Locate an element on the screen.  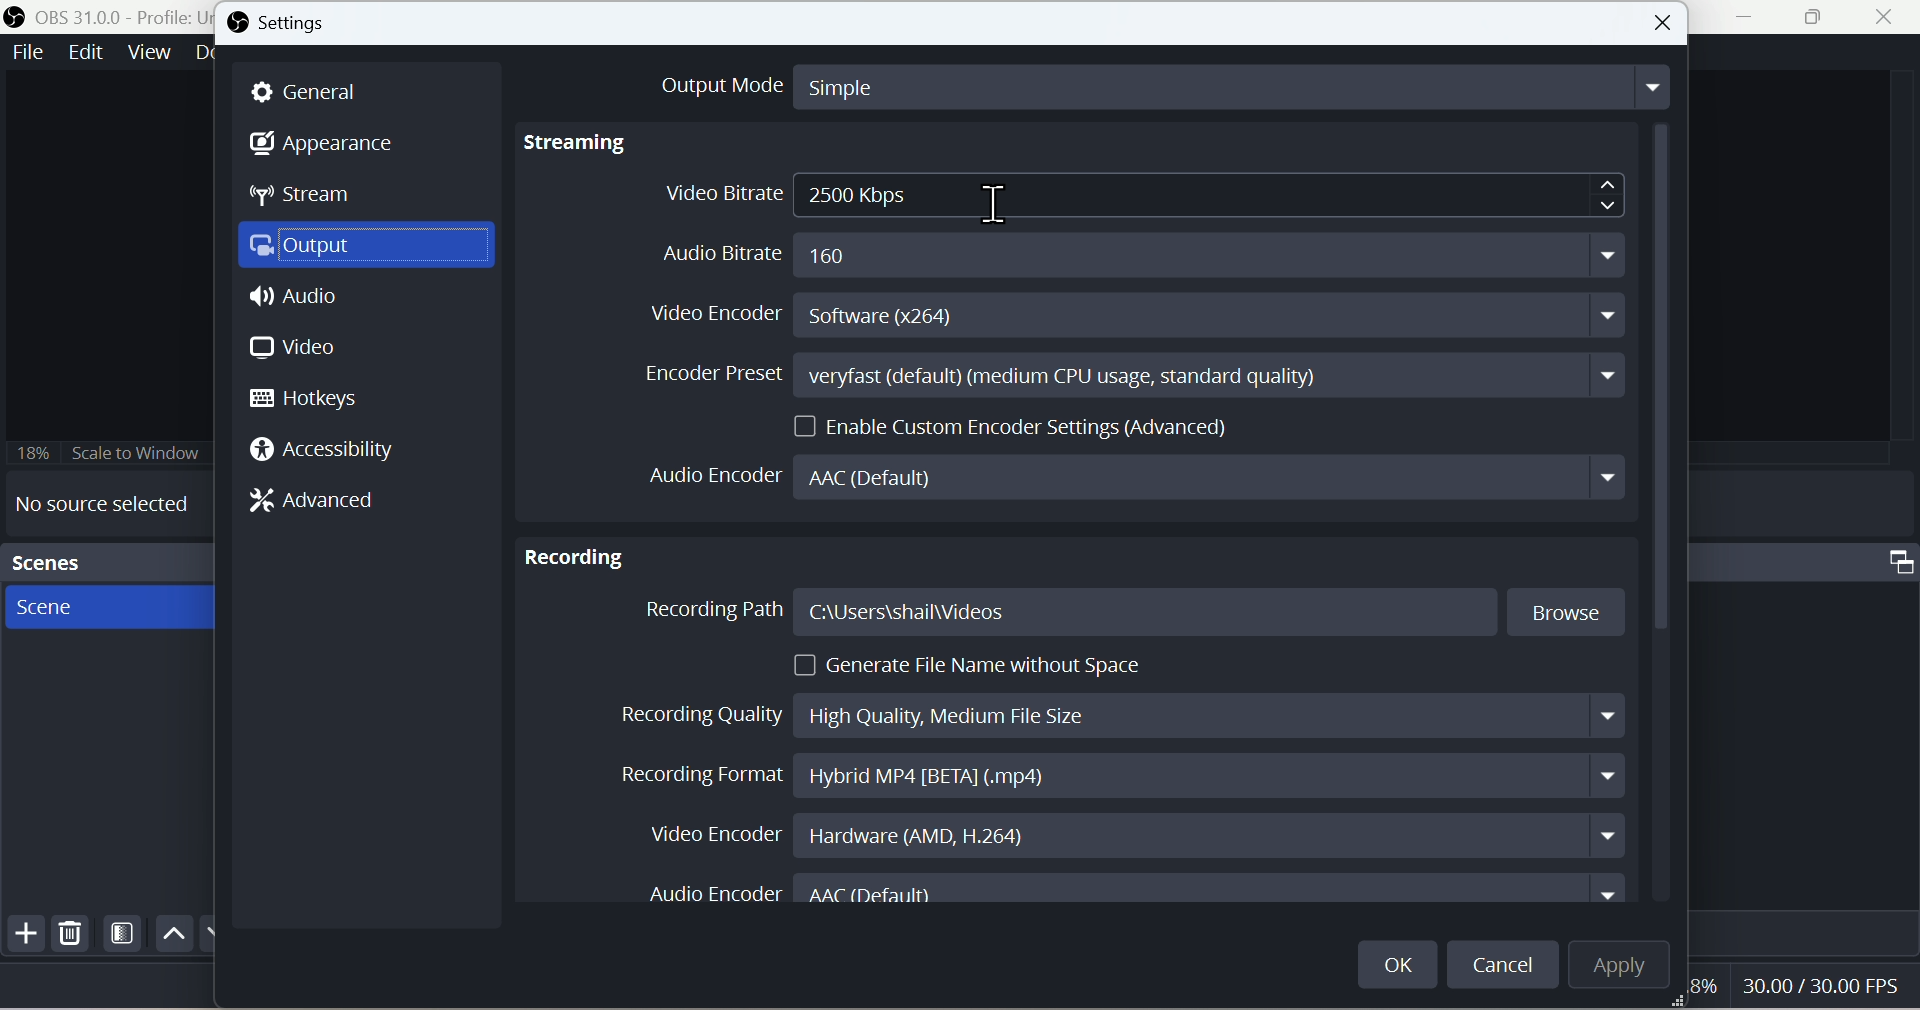
Video Encoder is located at coordinates (1125, 834).